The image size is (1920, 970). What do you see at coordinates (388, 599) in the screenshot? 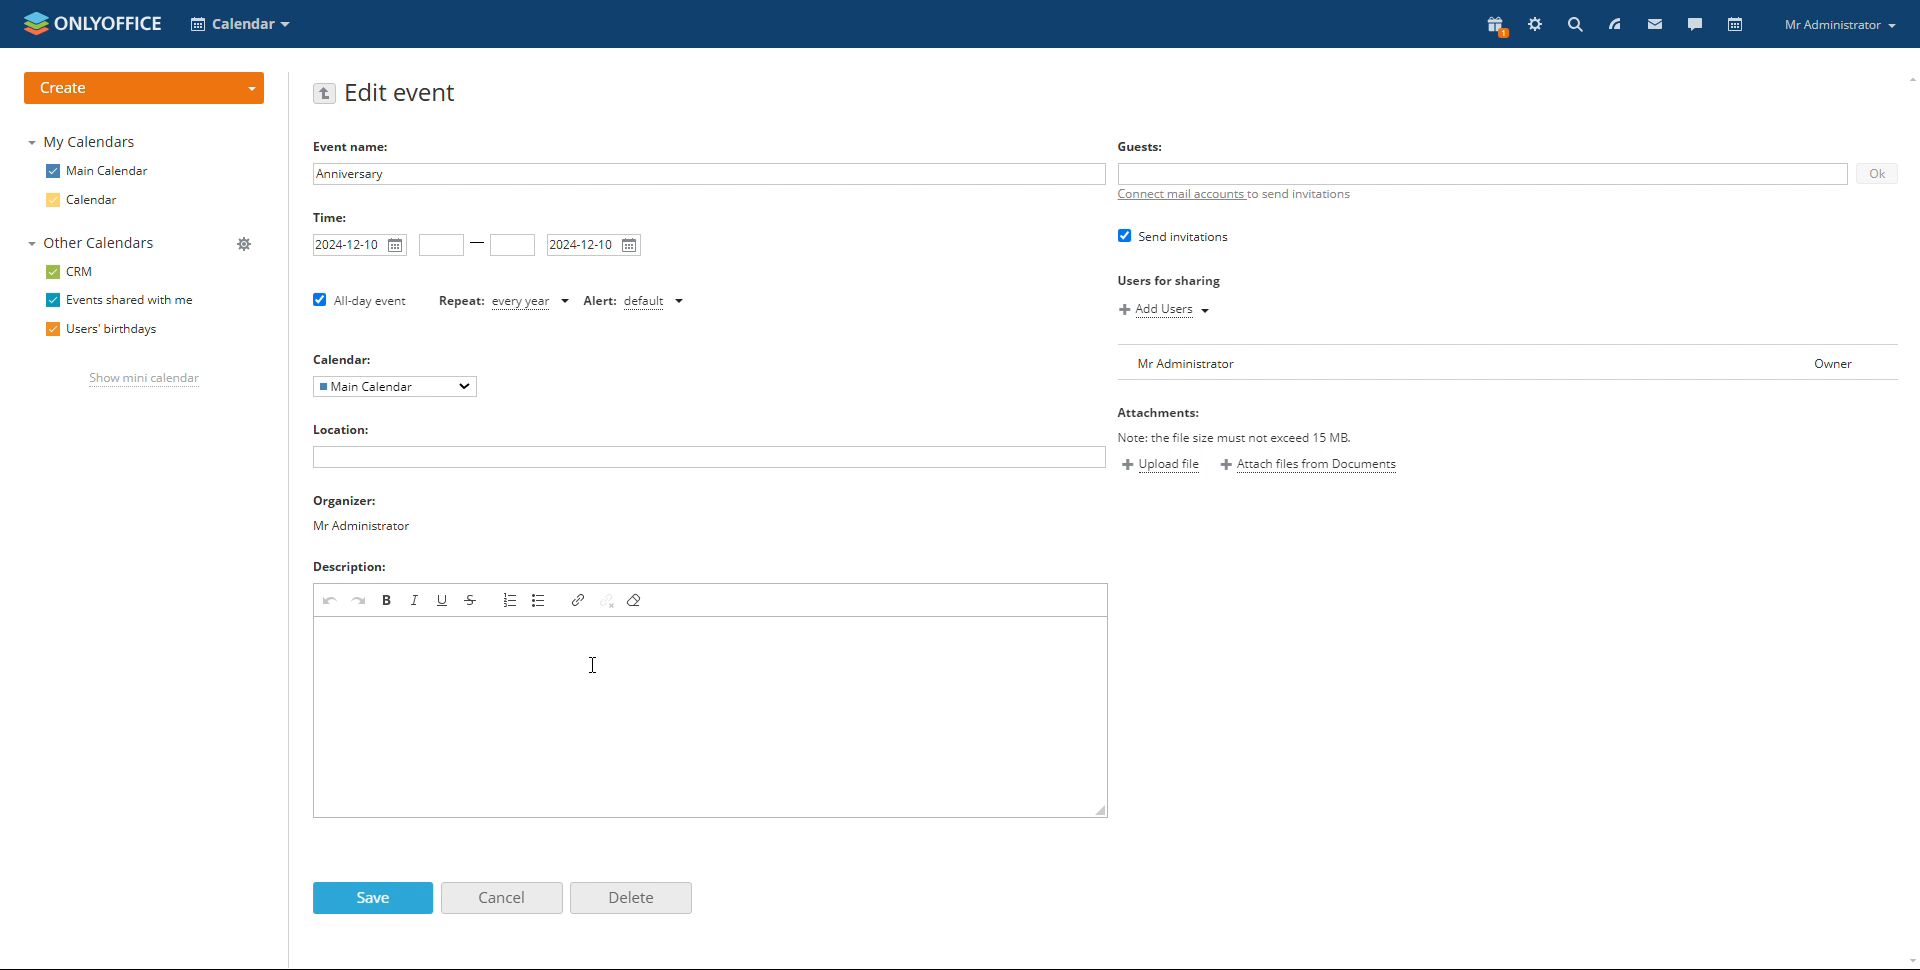
I see `bold` at bounding box center [388, 599].